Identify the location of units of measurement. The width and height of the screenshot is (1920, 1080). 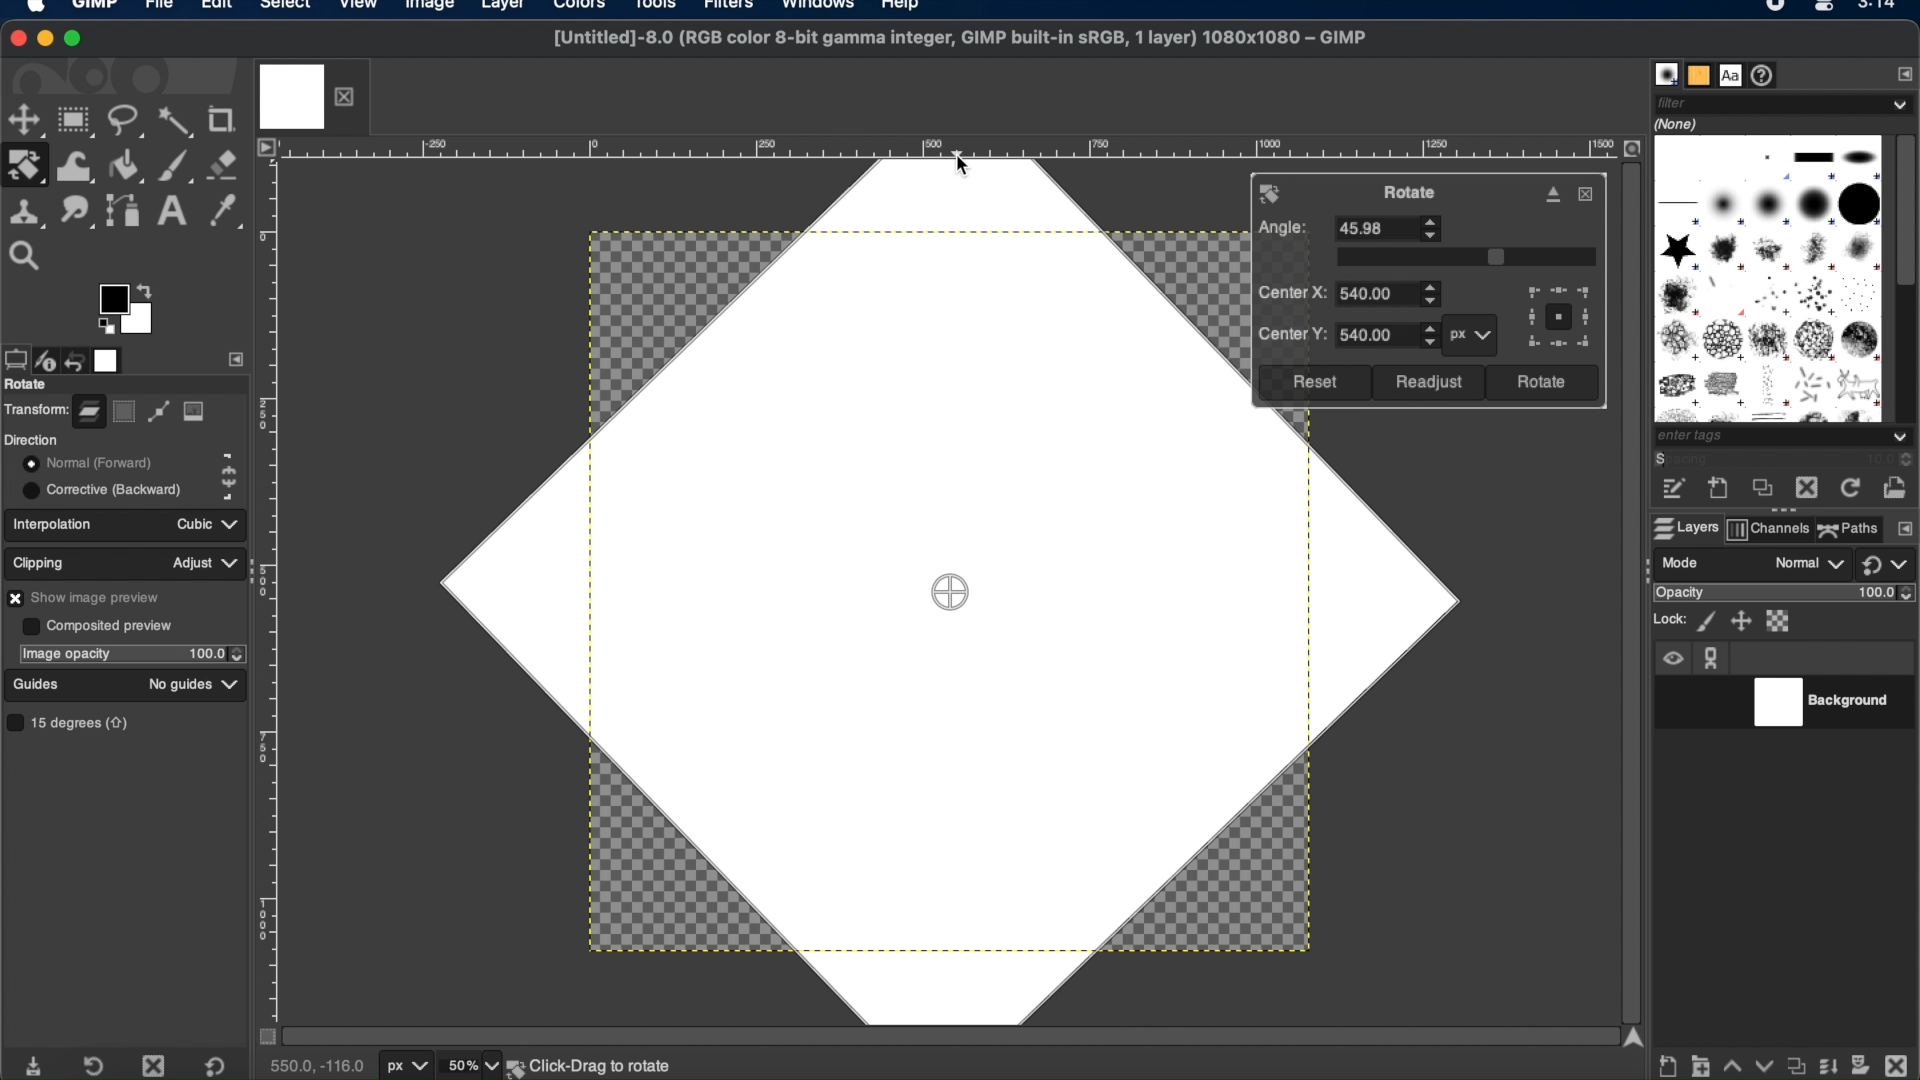
(409, 1067).